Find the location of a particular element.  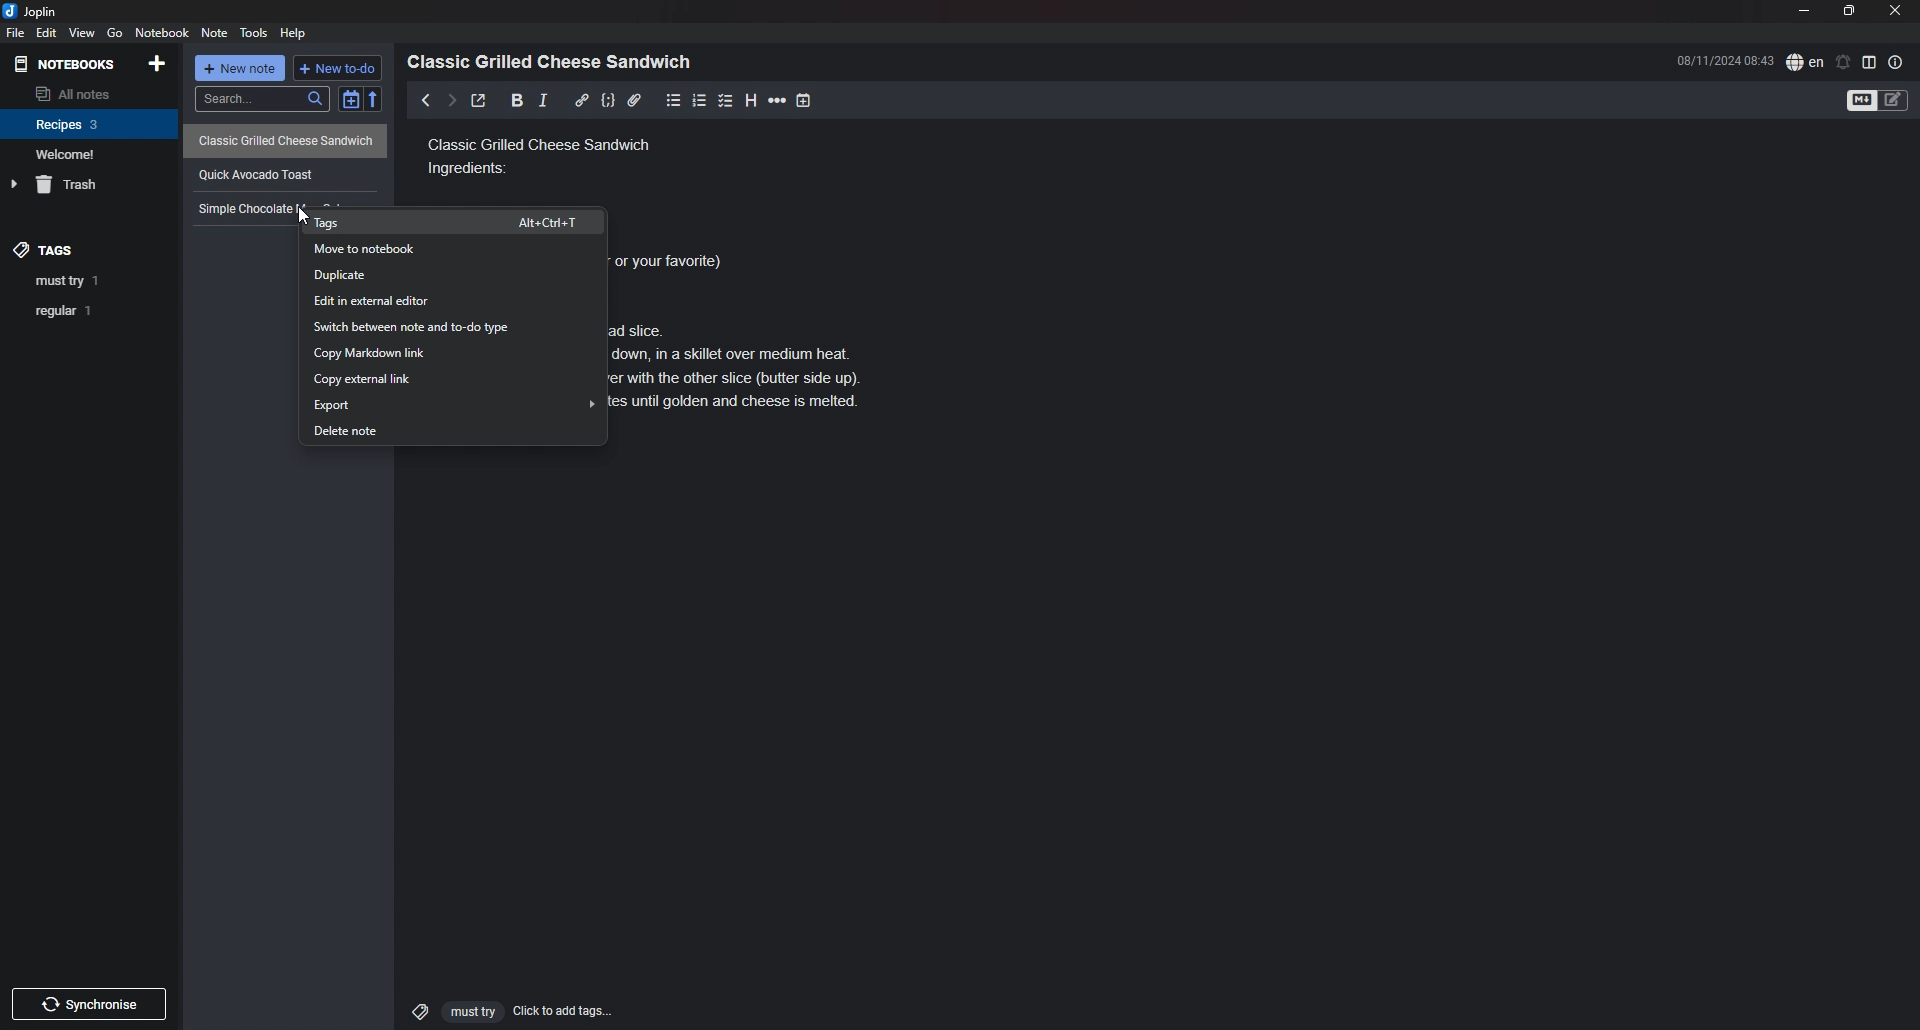

Edit in external editor is located at coordinates (453, 302).